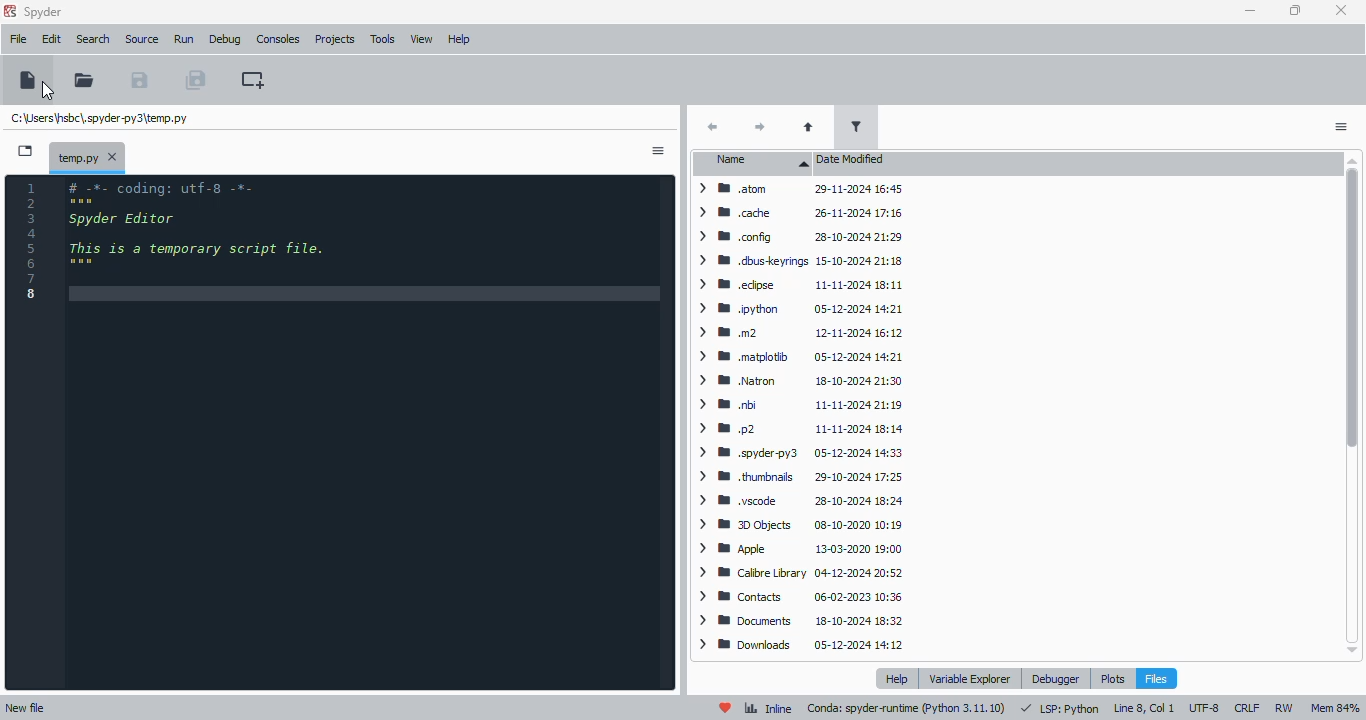  Describe the element at coordinates (44, 13) in the screenshot. I see `spyder` at that location.